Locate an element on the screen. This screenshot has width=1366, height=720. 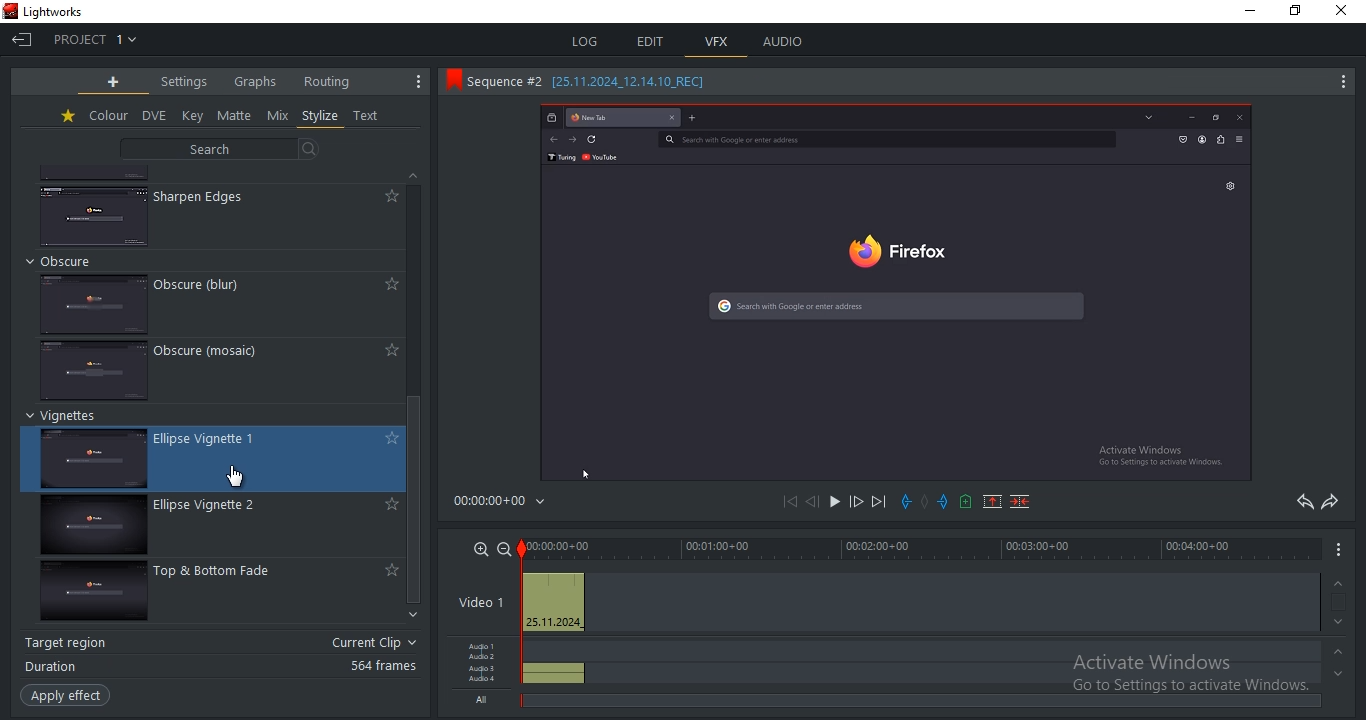
delete the marked section is located at coordinates (1019, 503).